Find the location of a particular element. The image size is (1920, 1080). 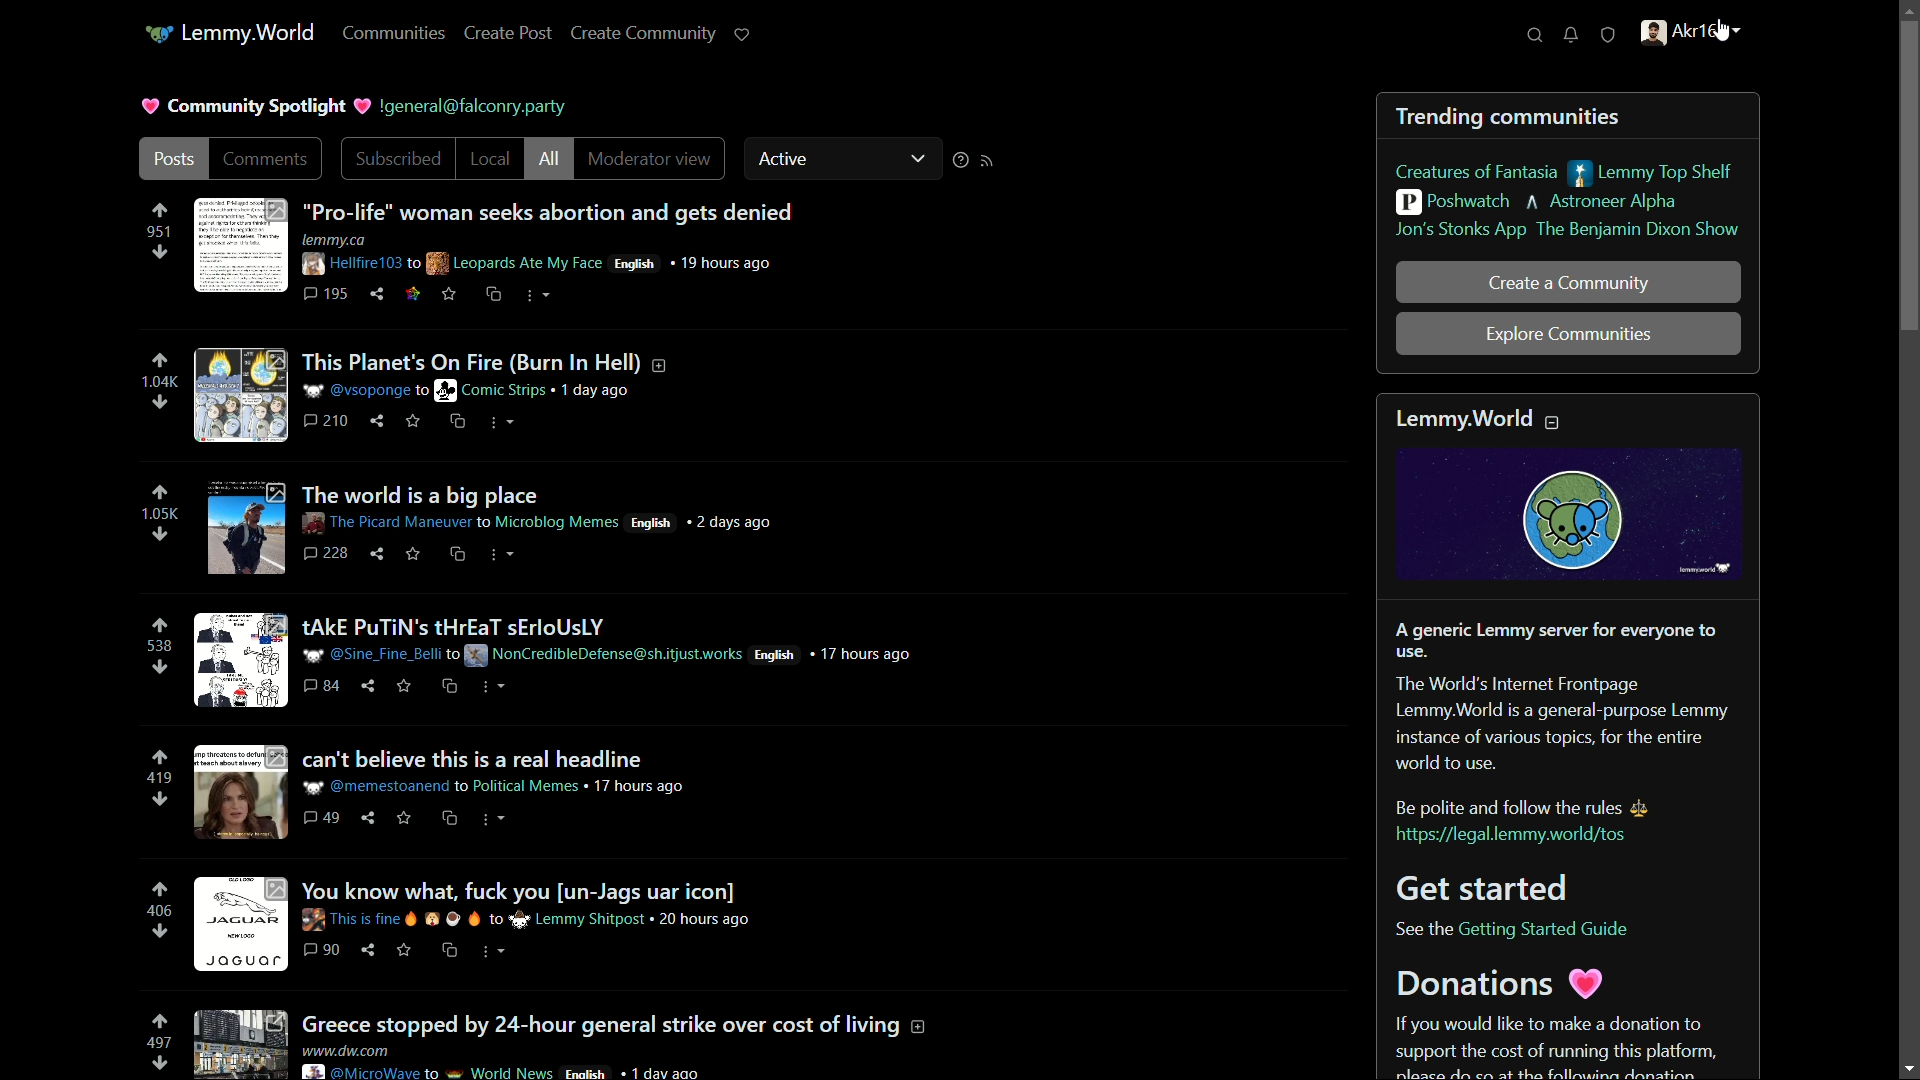

number of votes is located at coordinates (160, 1044).